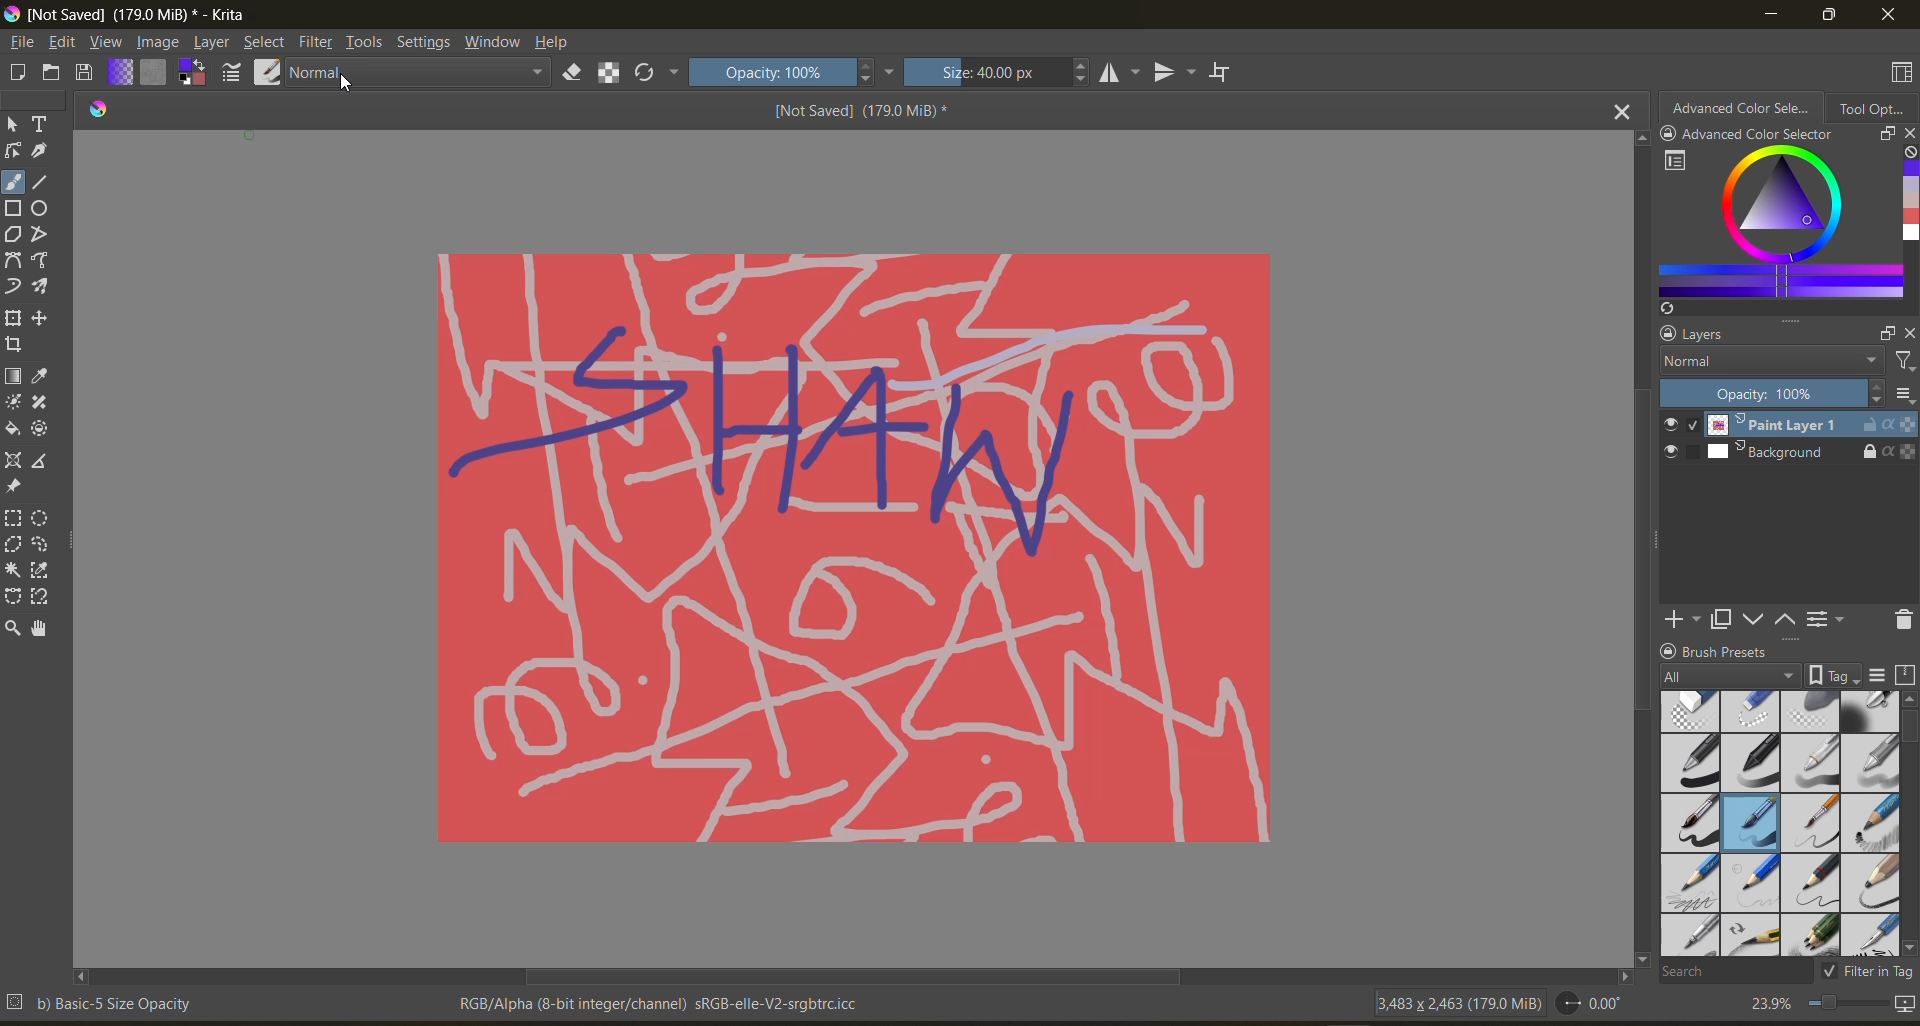  Describe the element at coordinates (1829, 618) in the screenshot. I see `view or change layer` at that location.